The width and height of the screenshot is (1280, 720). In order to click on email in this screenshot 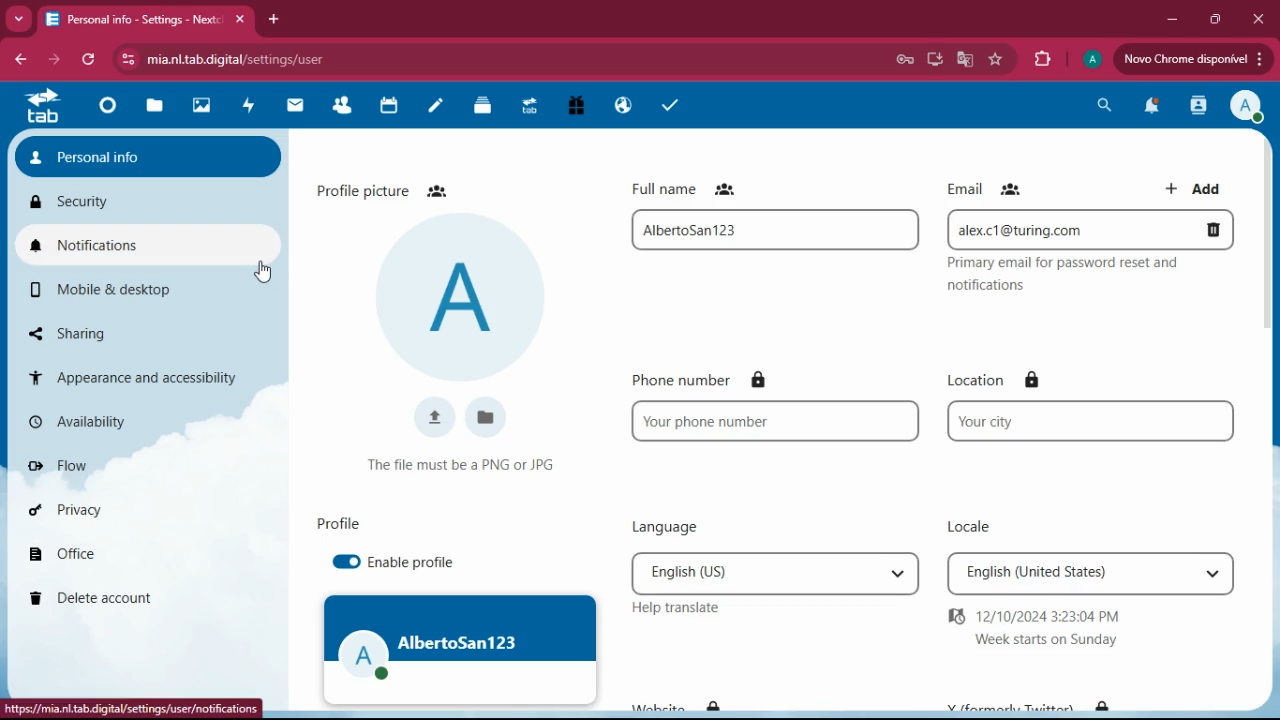, I will do `click(988, 188)`.